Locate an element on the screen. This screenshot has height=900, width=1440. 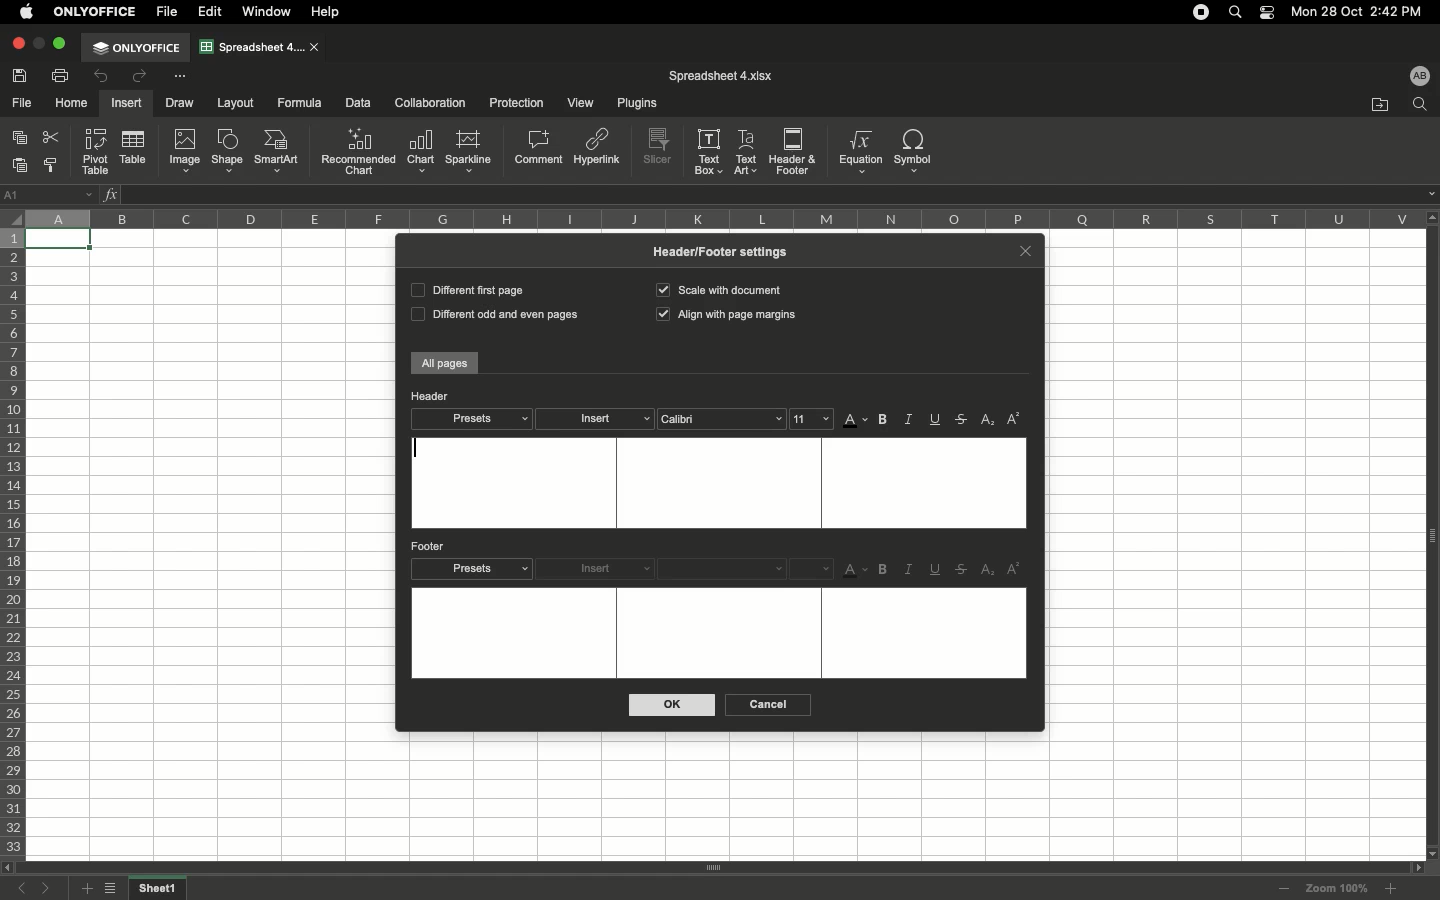
Close is located at coordinates (17, 44).